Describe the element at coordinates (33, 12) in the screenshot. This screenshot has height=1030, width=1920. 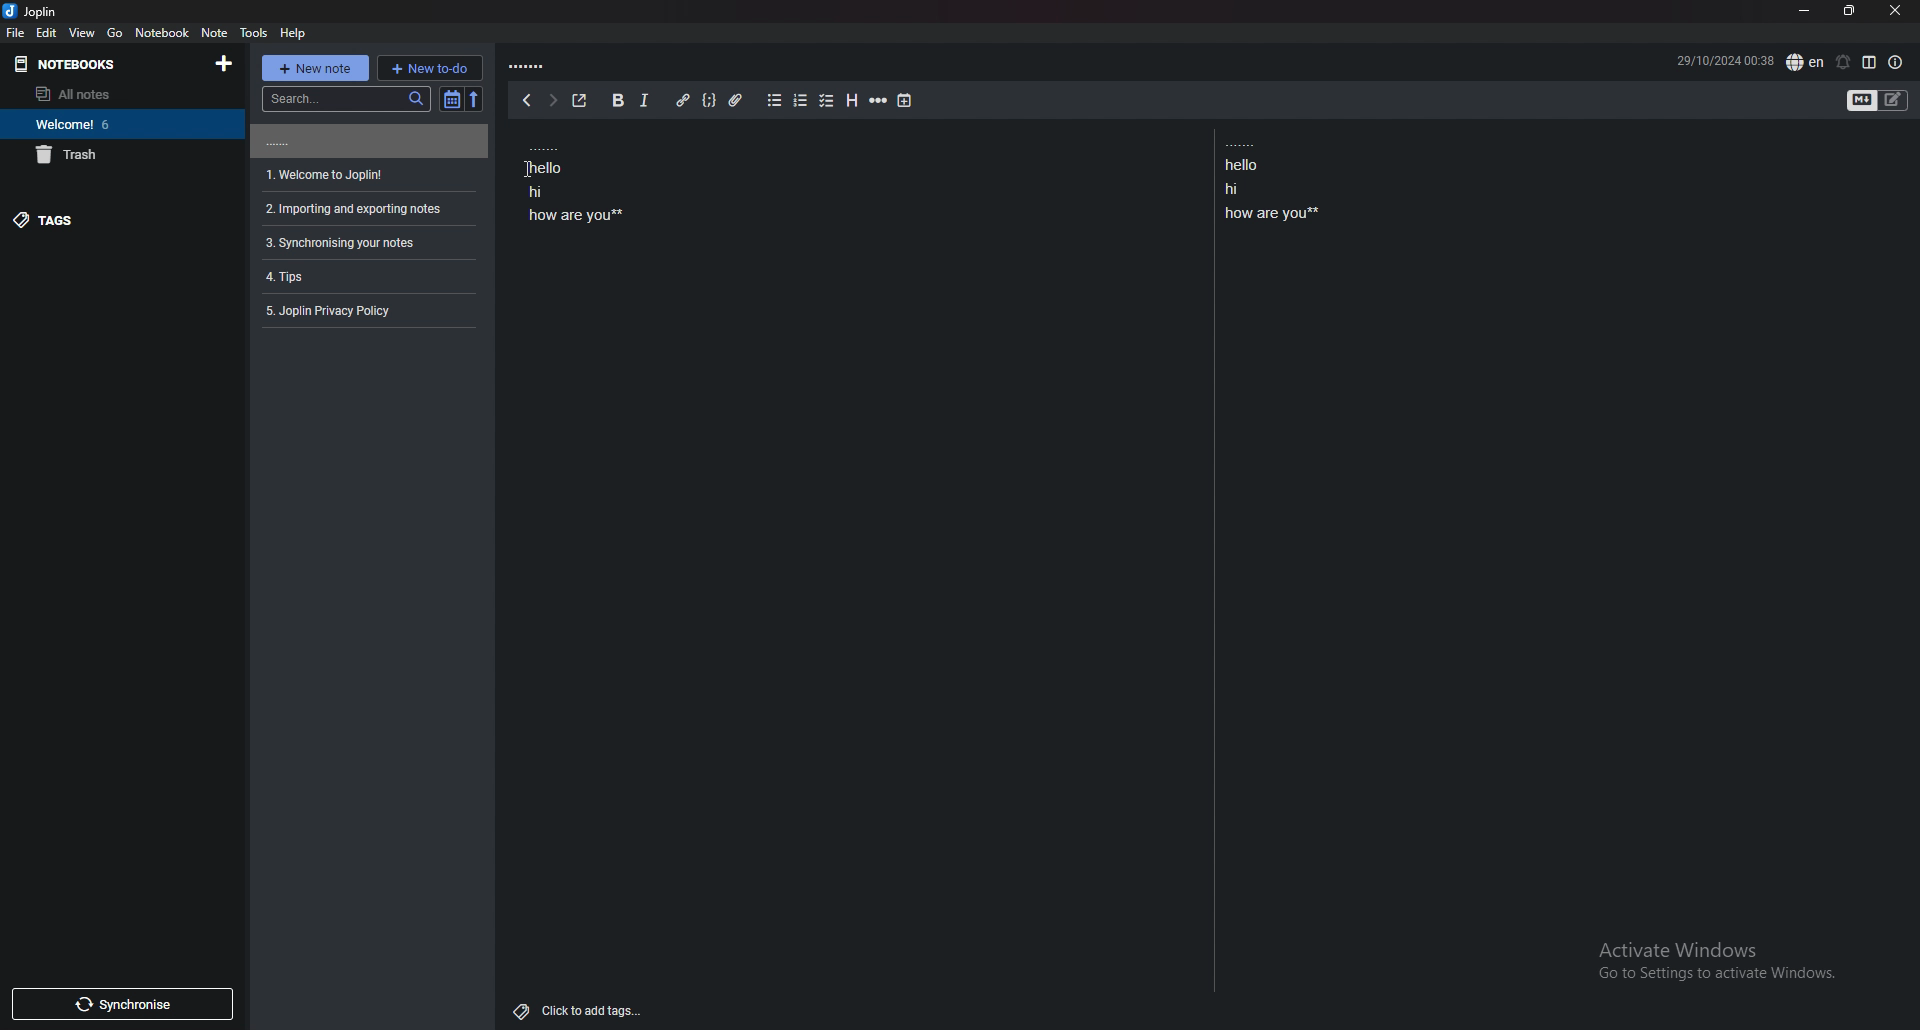
I see `joplin` at that location.